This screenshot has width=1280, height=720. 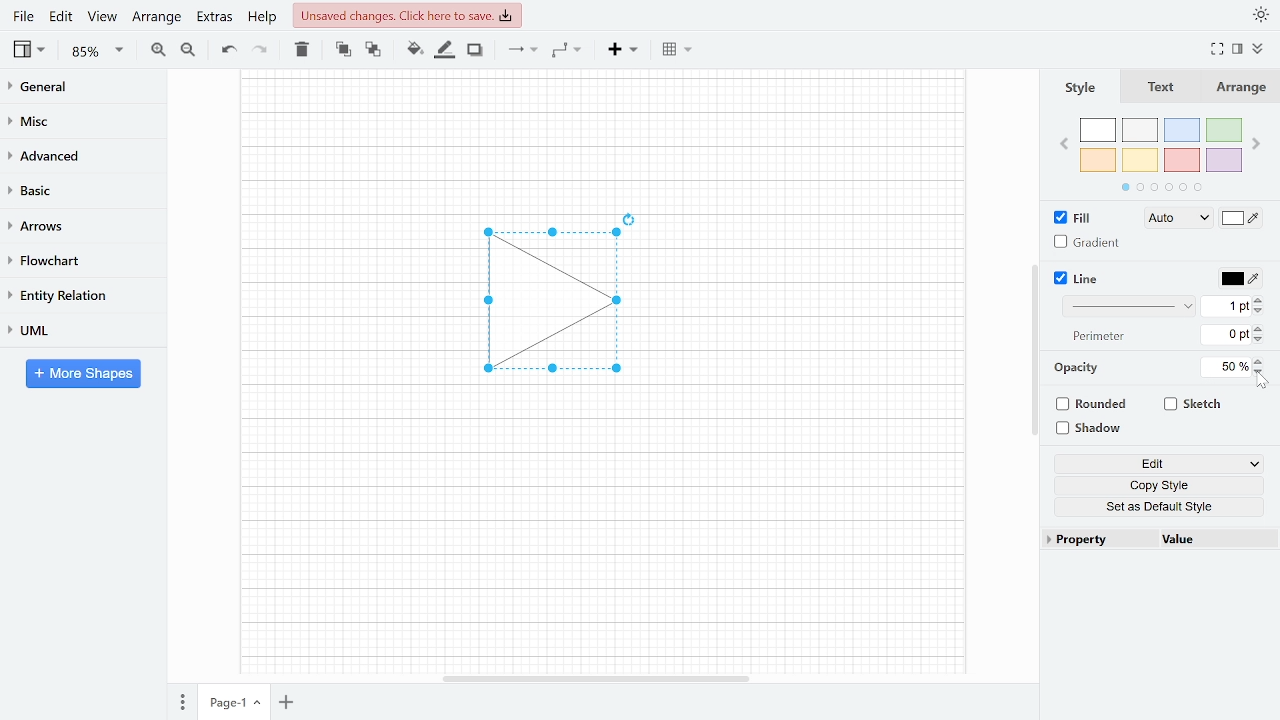 I want to click on Value, so click(x=1213, y=541).